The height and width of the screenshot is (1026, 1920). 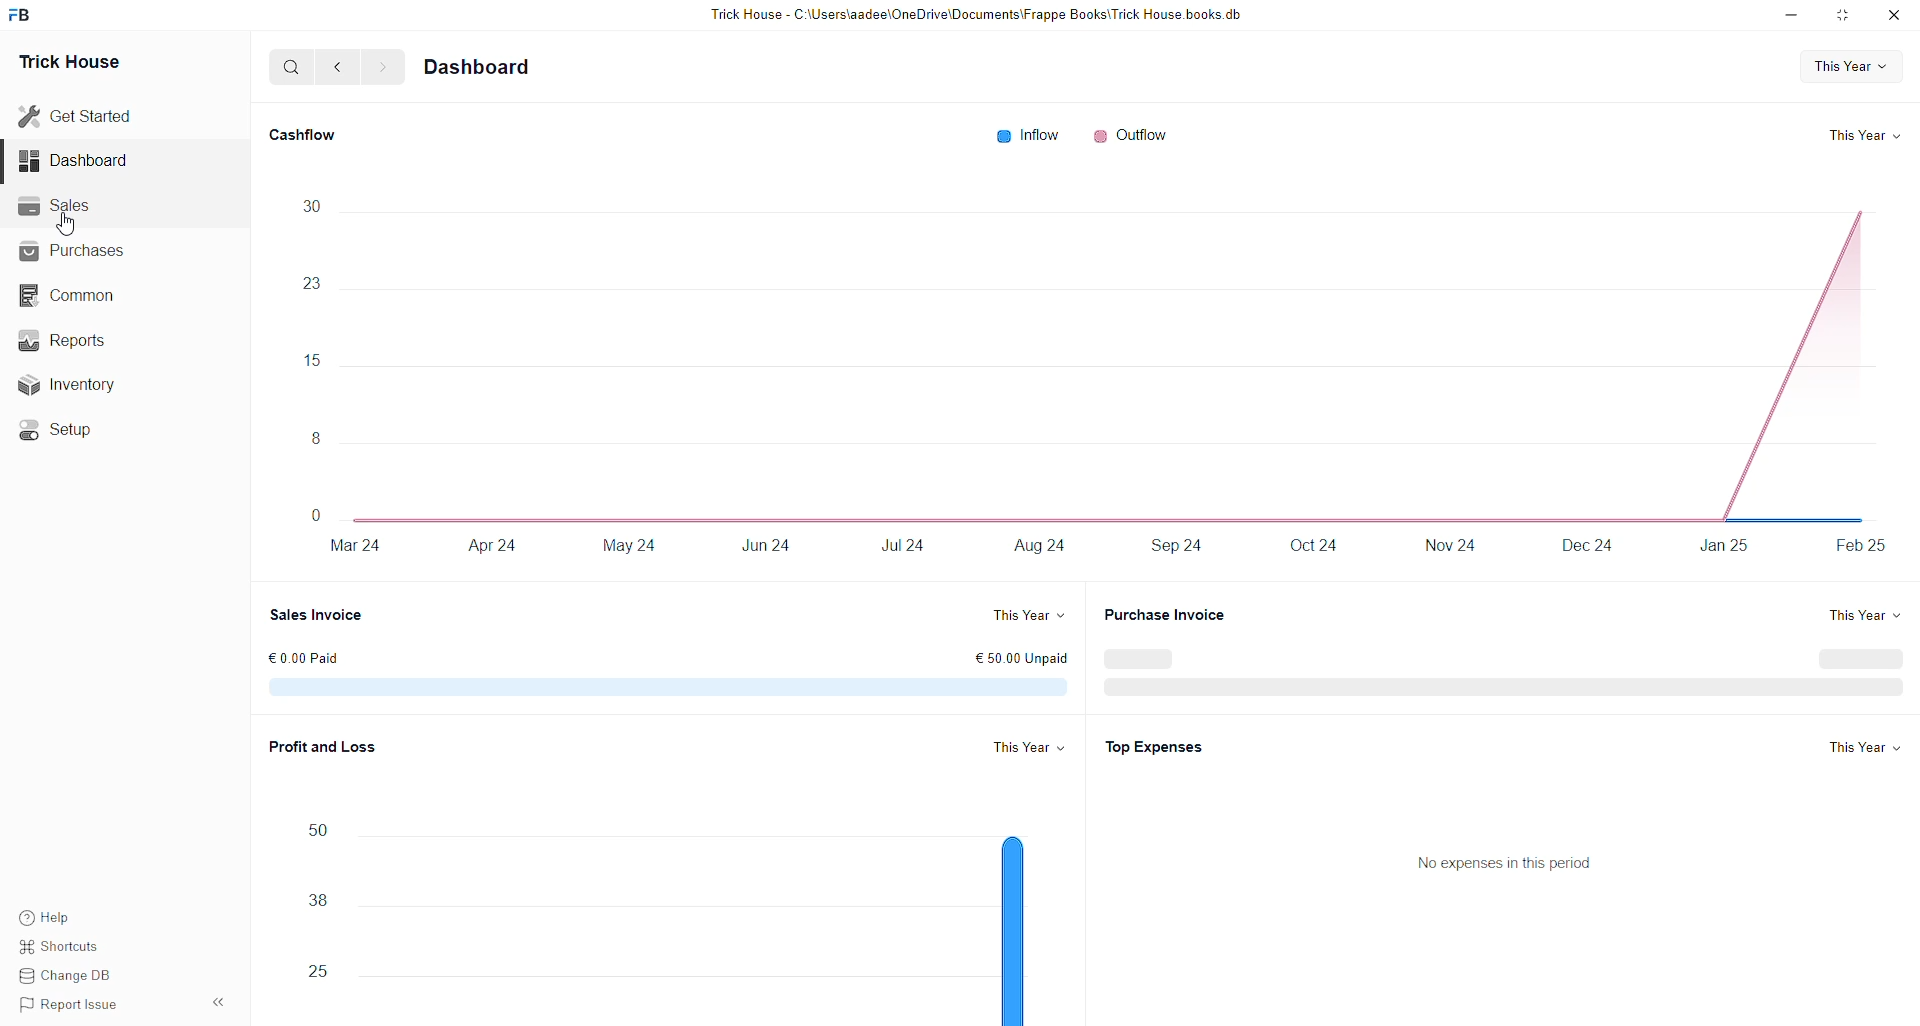 I want to click on logo, so click(x=21, y=15).